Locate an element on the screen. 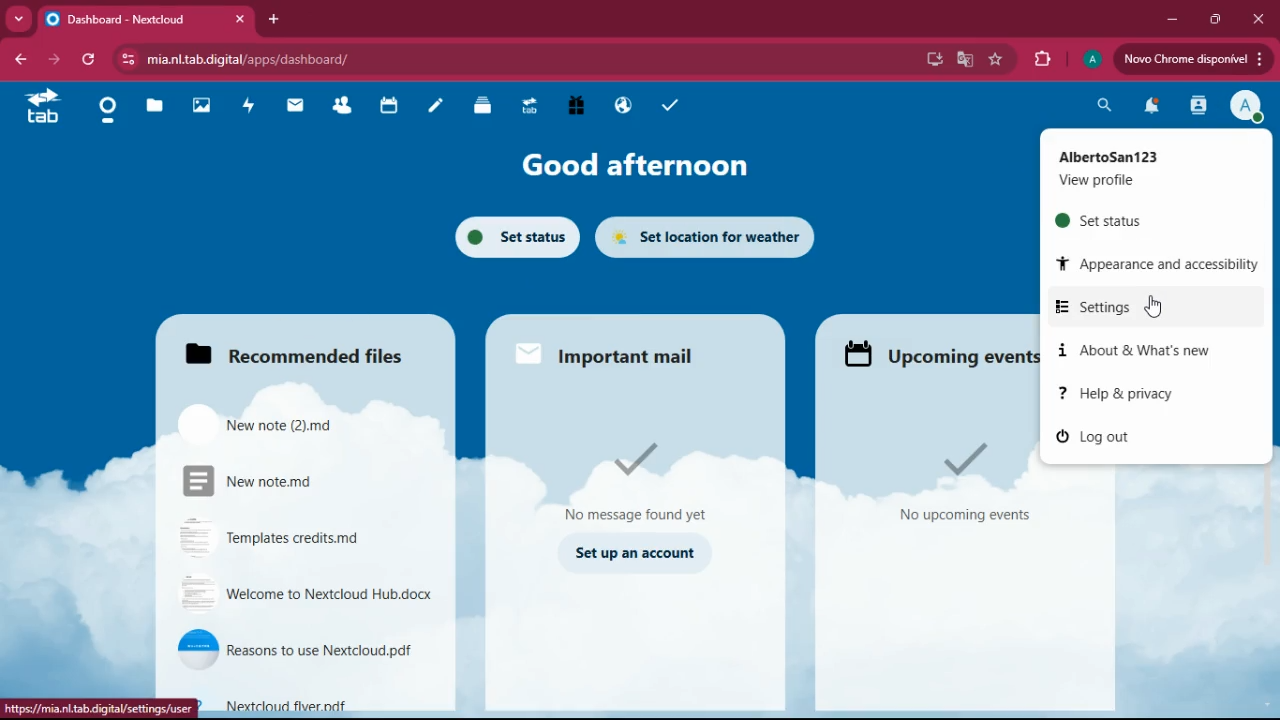 The width and height of the screenshot is (1280, 720). events is located at coordinates (962, 489).